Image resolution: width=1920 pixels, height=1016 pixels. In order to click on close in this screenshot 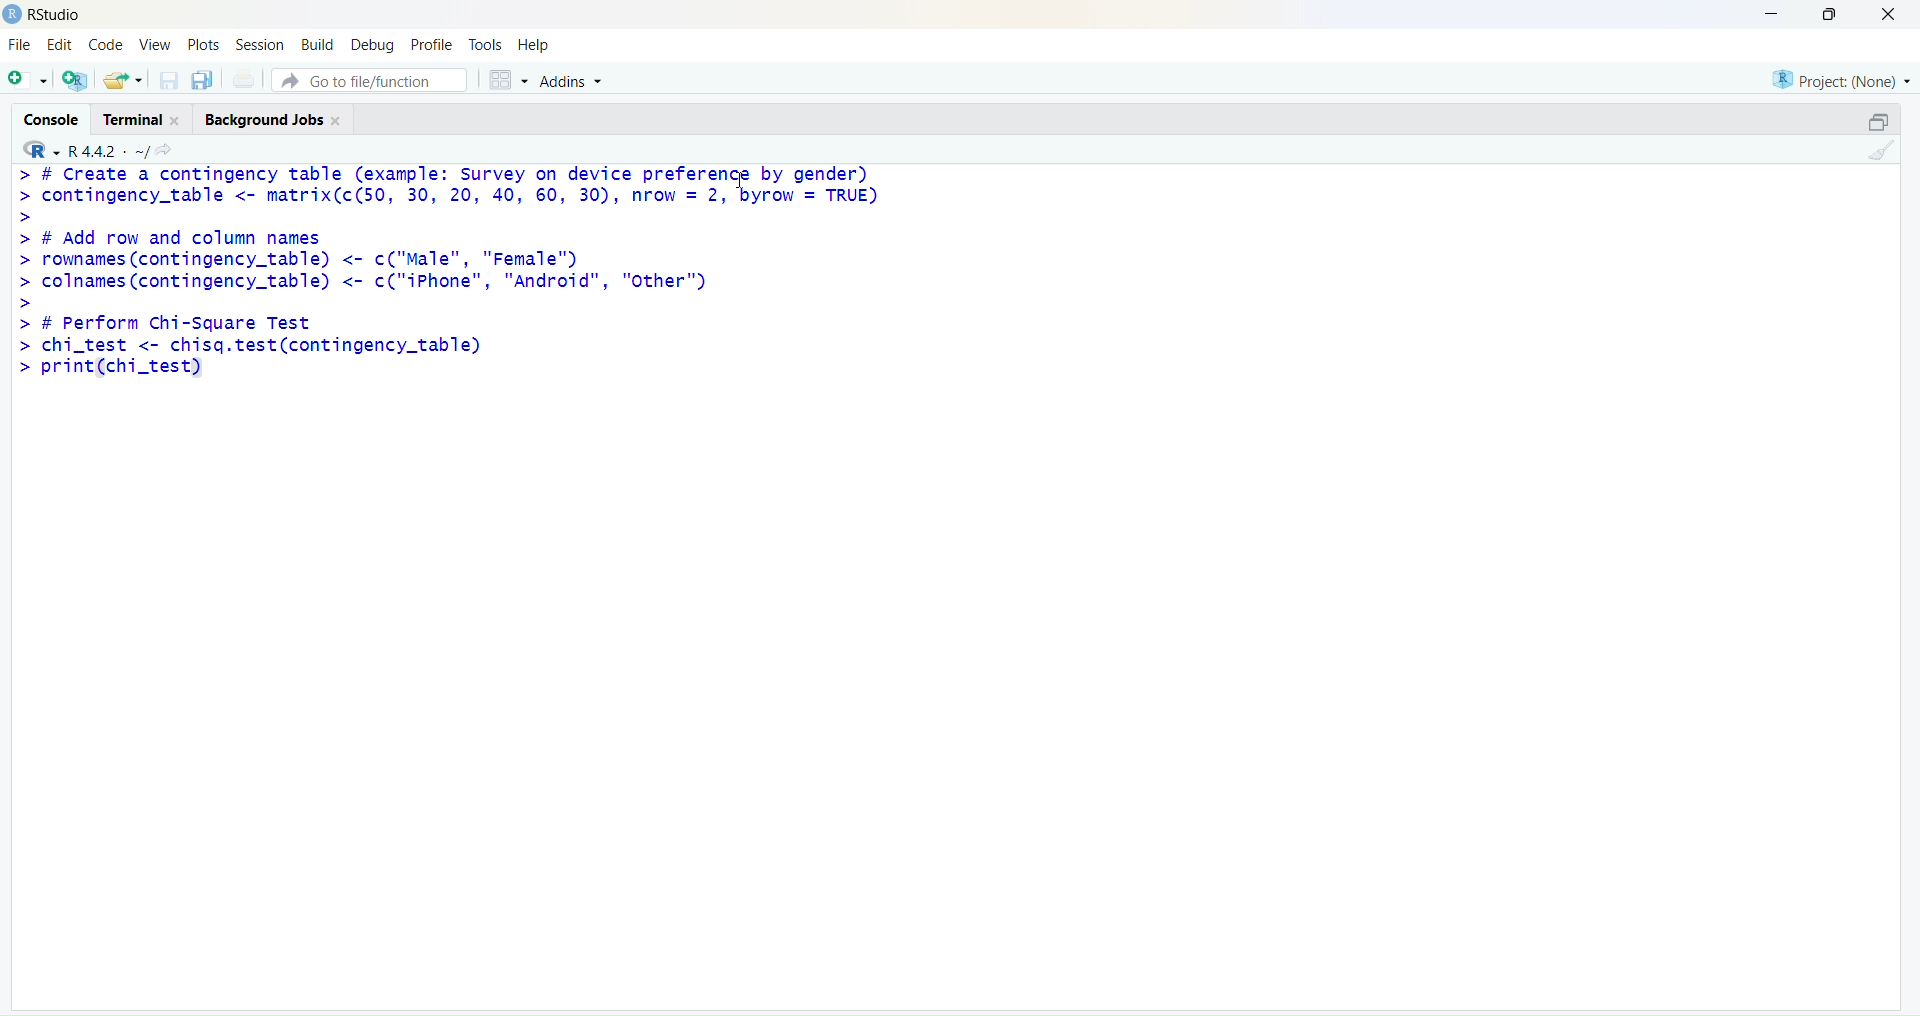, I will do `click(1890, 14)`.